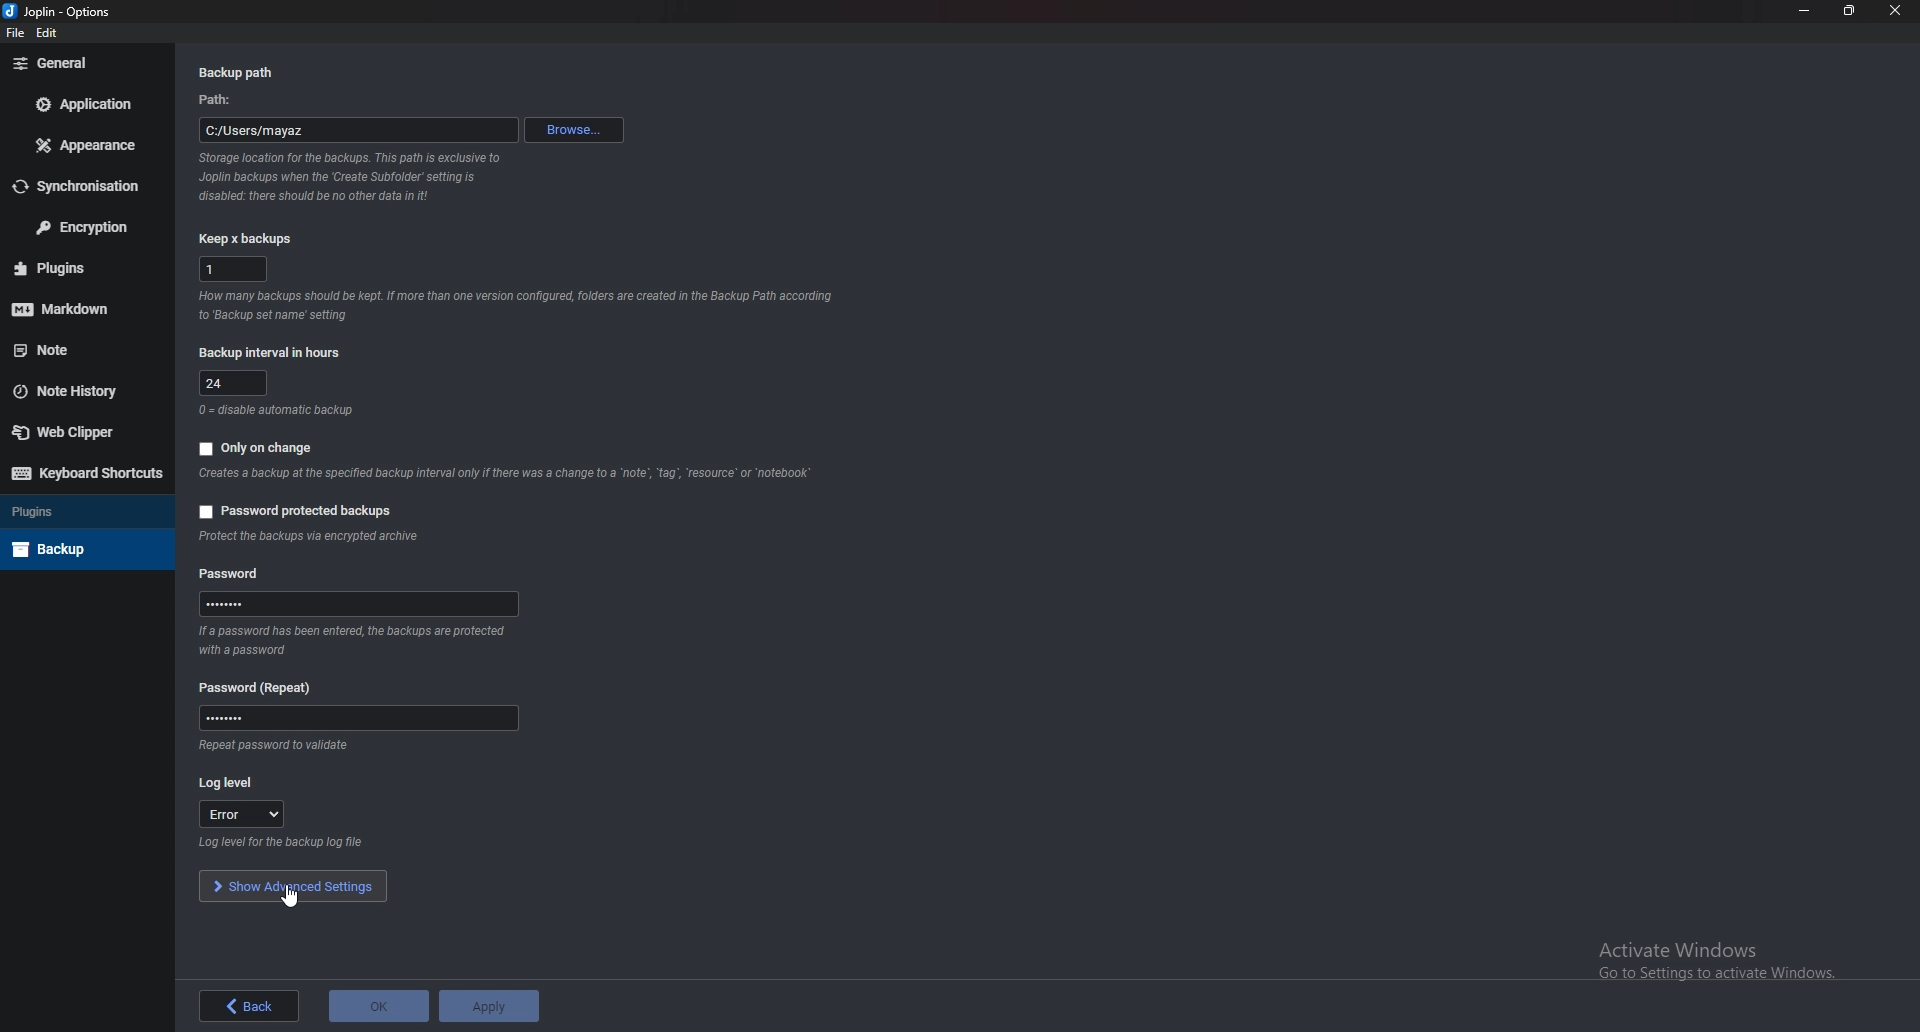 Image resolution: width=1920 pixels, height=1032 pixels. Describe the element at coordinates (235, 382) in the screenshot. I see `24 Hours` at that location.